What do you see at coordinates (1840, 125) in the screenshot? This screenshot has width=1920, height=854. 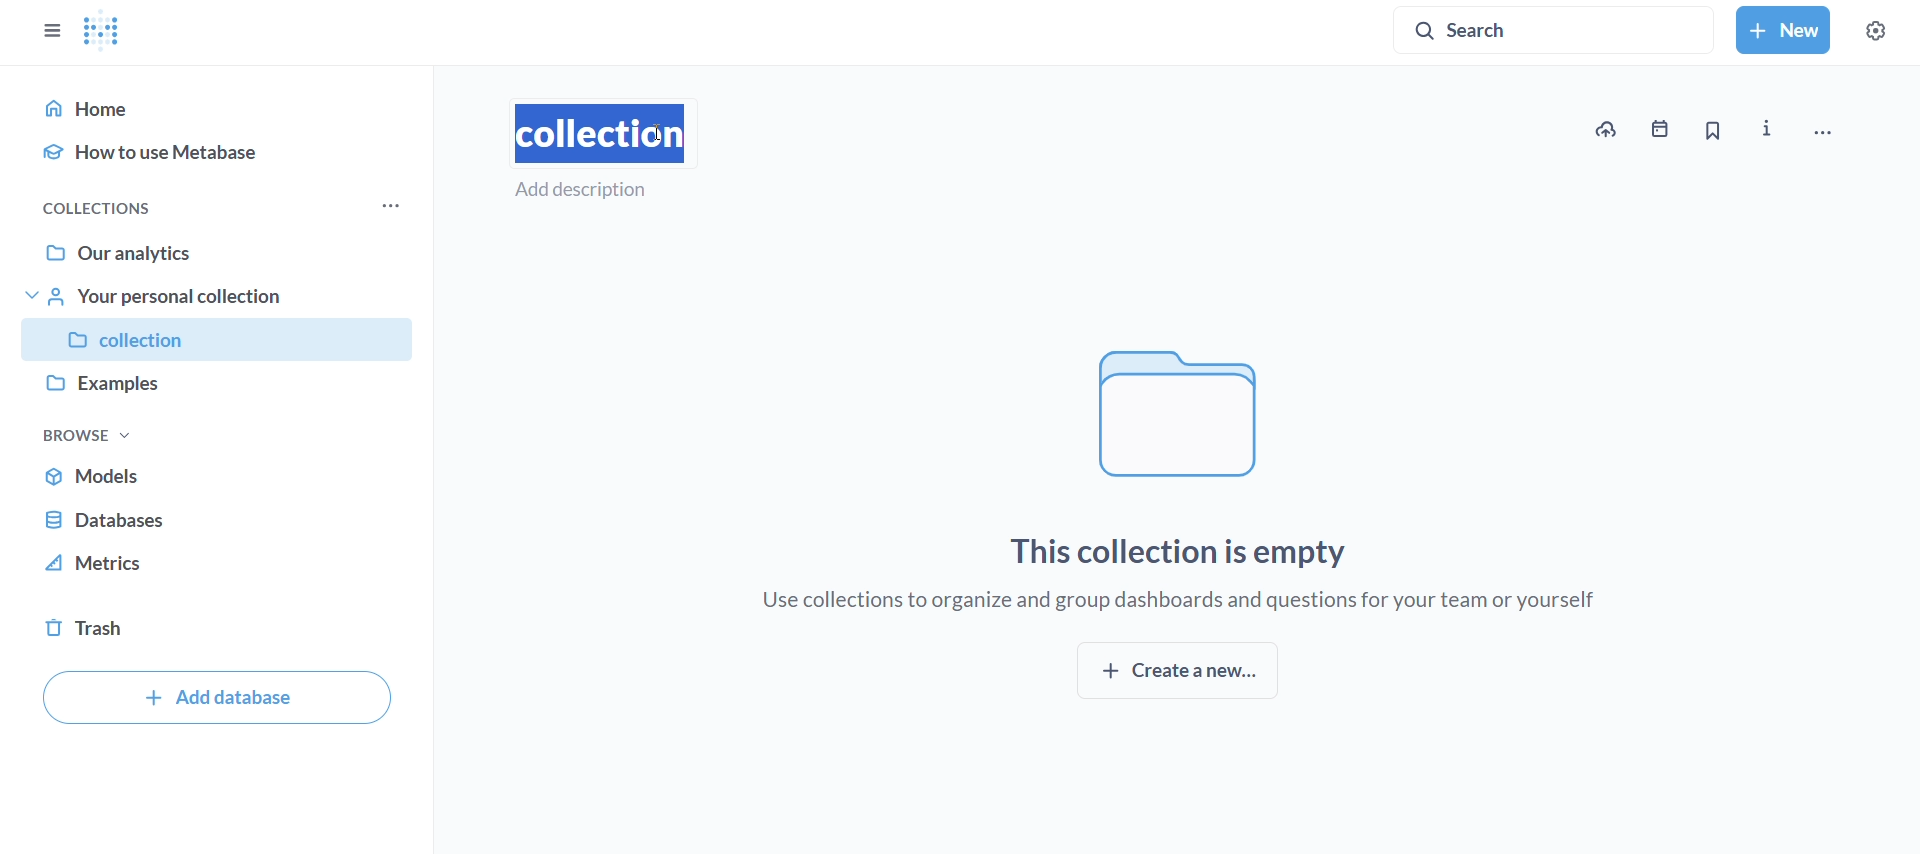 I see `move, trash and more` at bounding box center [1840, 125].